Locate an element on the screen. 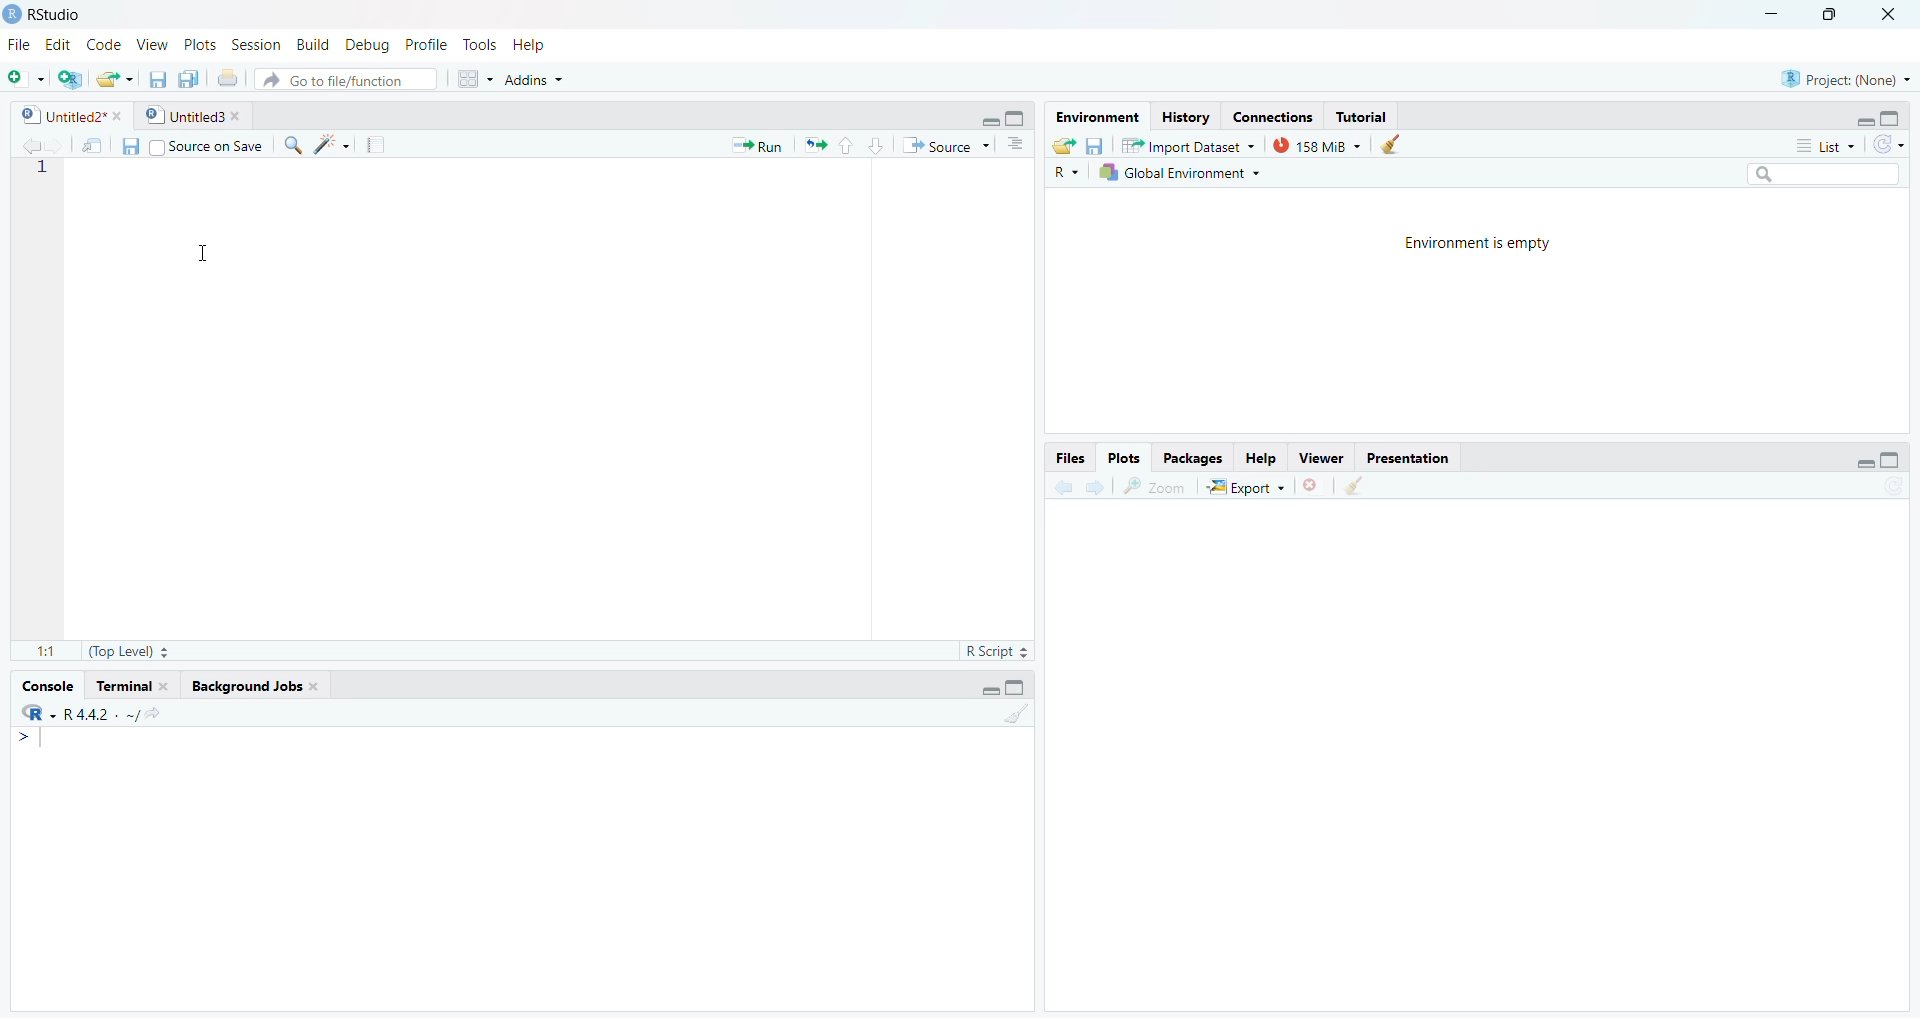 The height and width of the screenshot is (1018, 1920). Find replace is located at coordinates (288, 147).